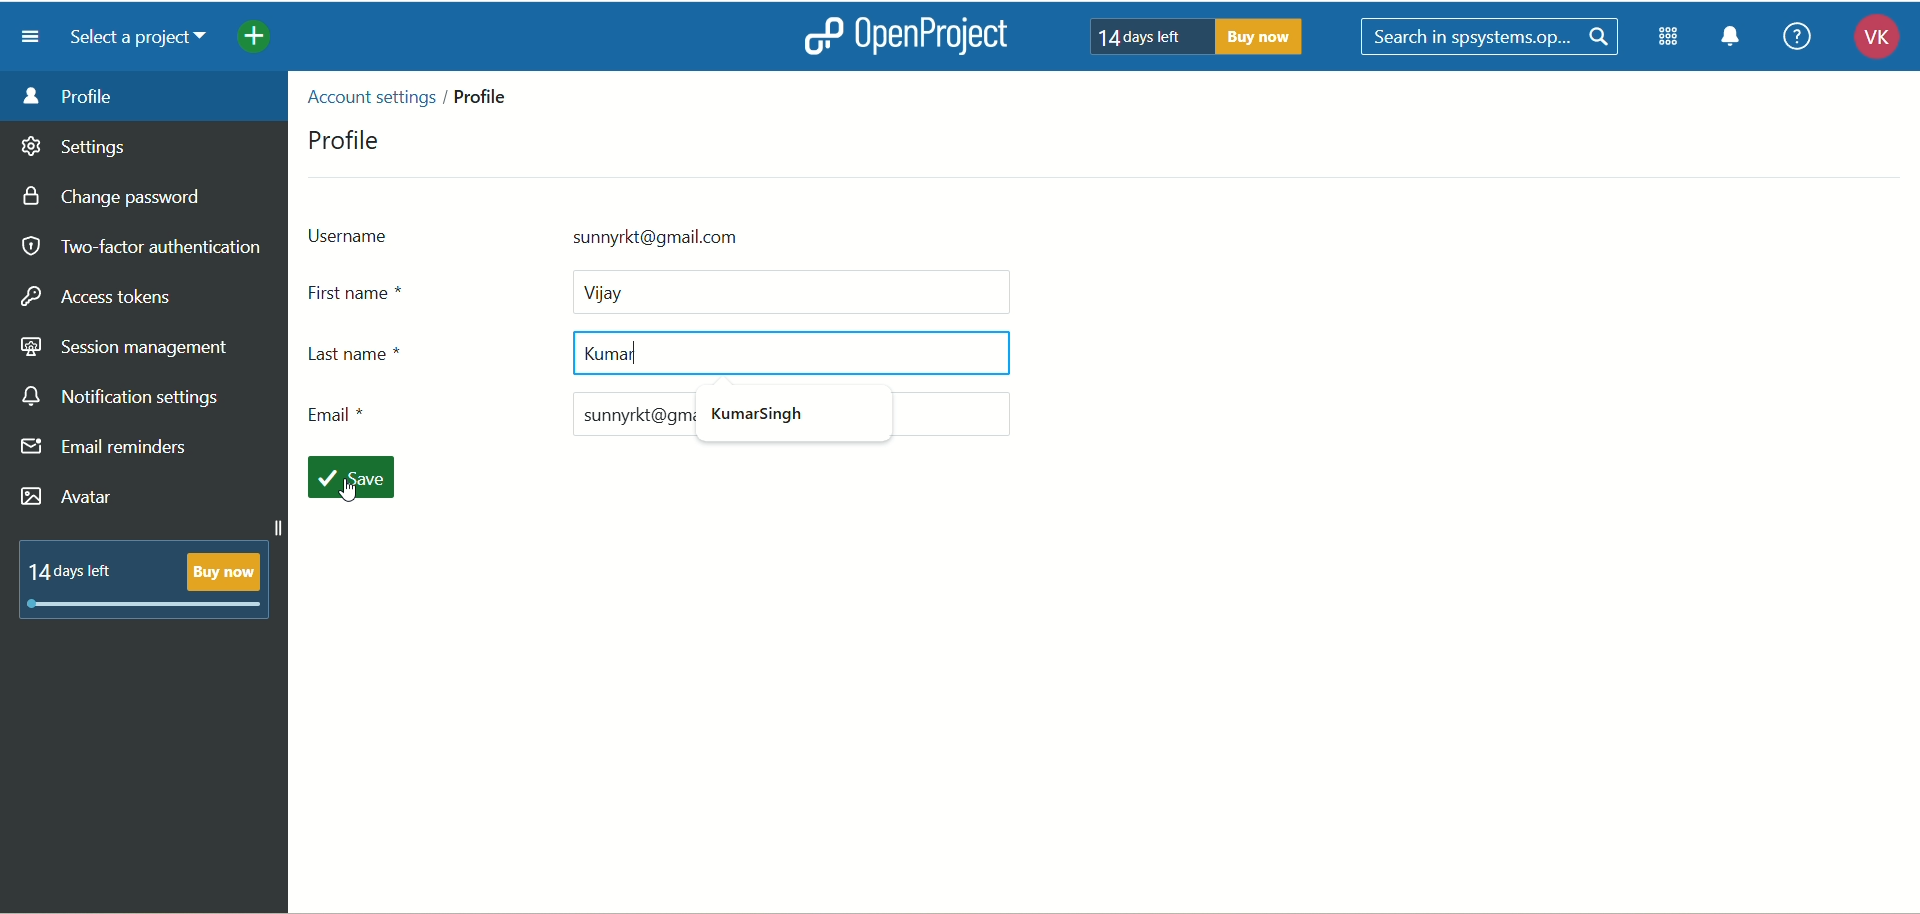 The image size is (1920, 914). What do you see at coordinates (379, 358) in the screenshot?
I see `last name` at bounding box center [379, 358].